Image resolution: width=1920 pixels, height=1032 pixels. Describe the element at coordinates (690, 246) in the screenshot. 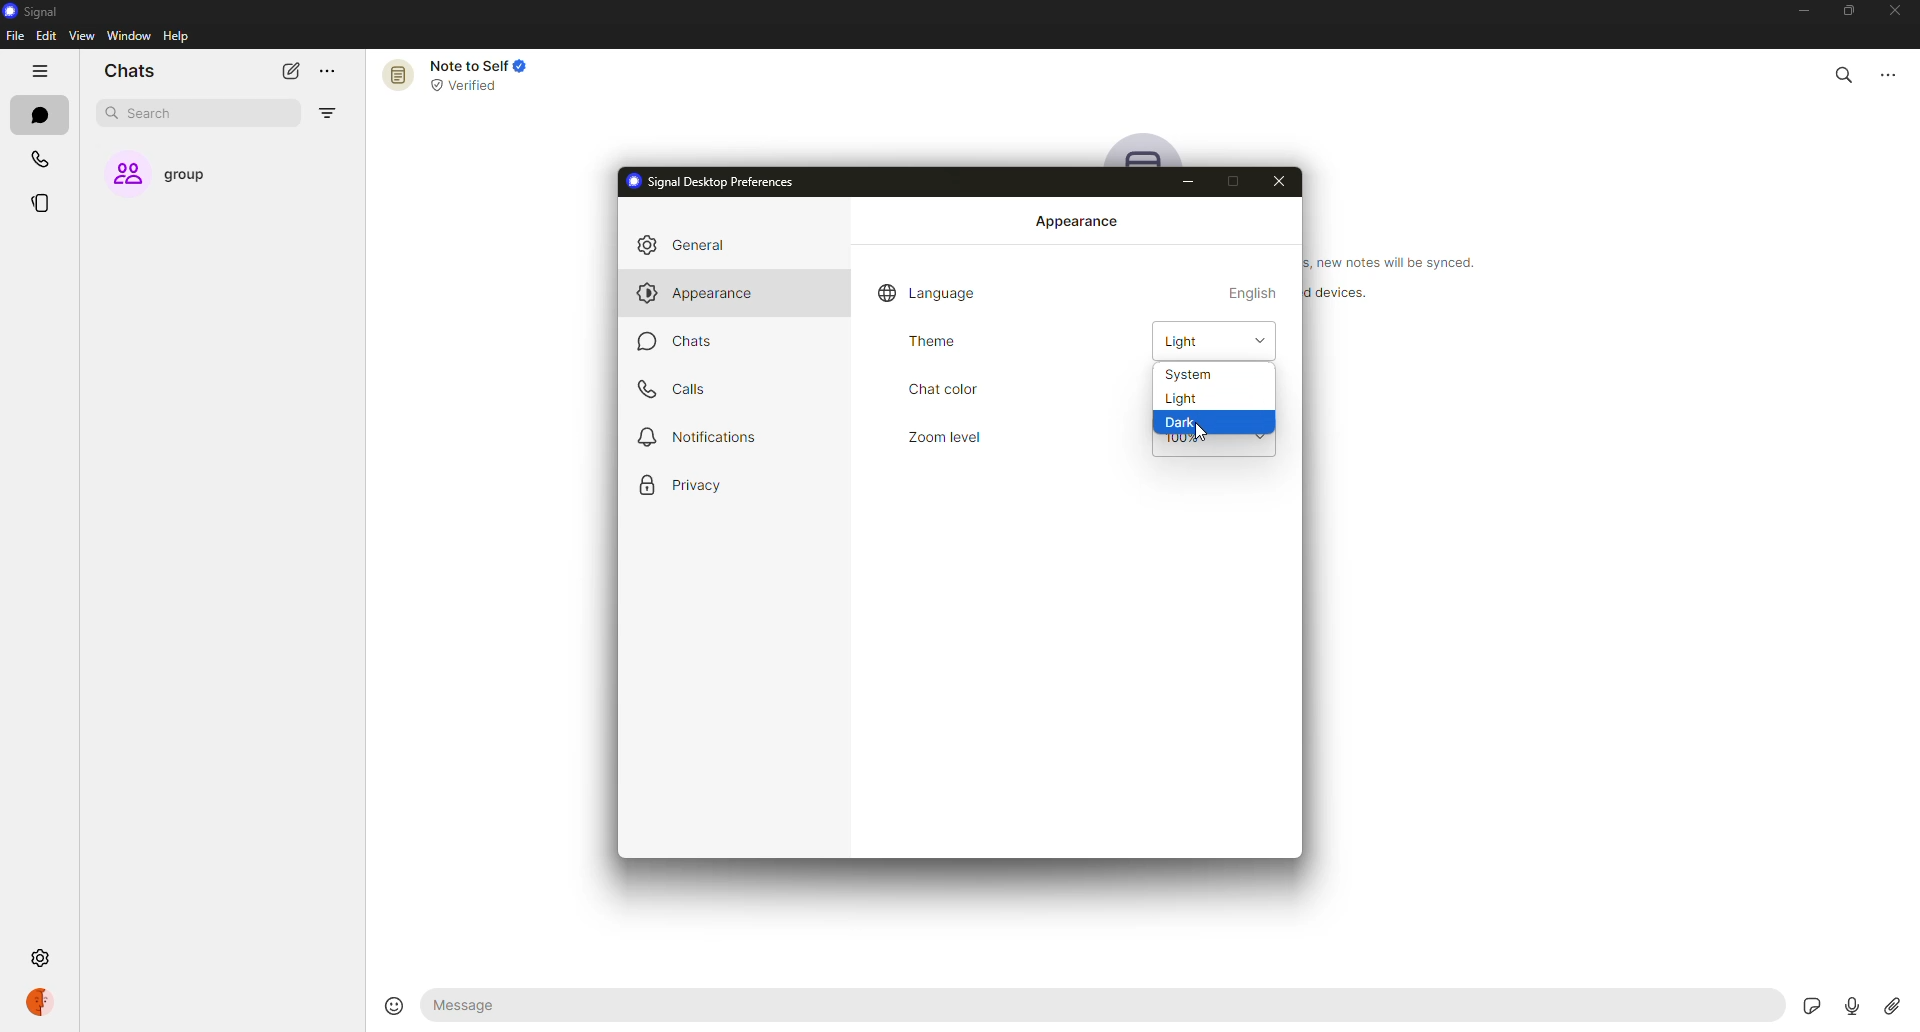

I see `general` at that location.